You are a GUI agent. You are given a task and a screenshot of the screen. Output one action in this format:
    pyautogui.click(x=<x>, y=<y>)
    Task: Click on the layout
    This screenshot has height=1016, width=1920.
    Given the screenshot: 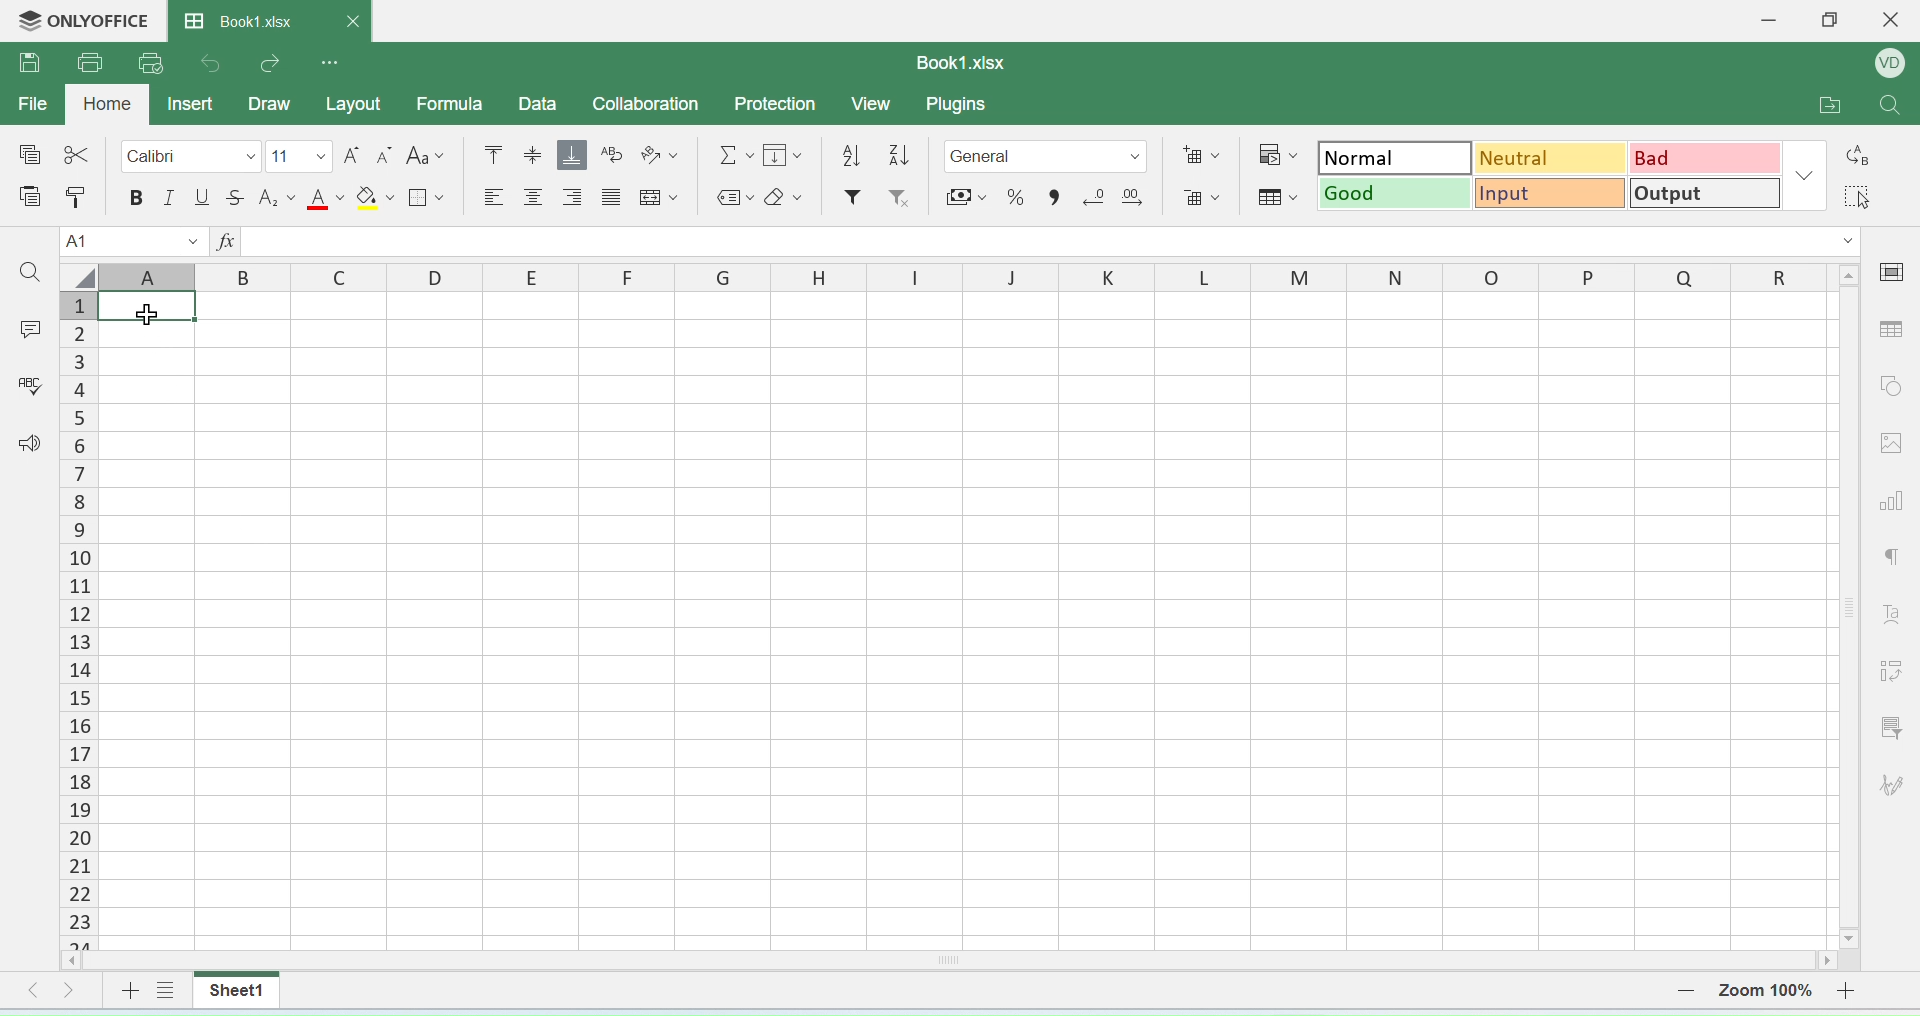 What is the action you would take?
    pyautogui.click(x=352, y=103)
    